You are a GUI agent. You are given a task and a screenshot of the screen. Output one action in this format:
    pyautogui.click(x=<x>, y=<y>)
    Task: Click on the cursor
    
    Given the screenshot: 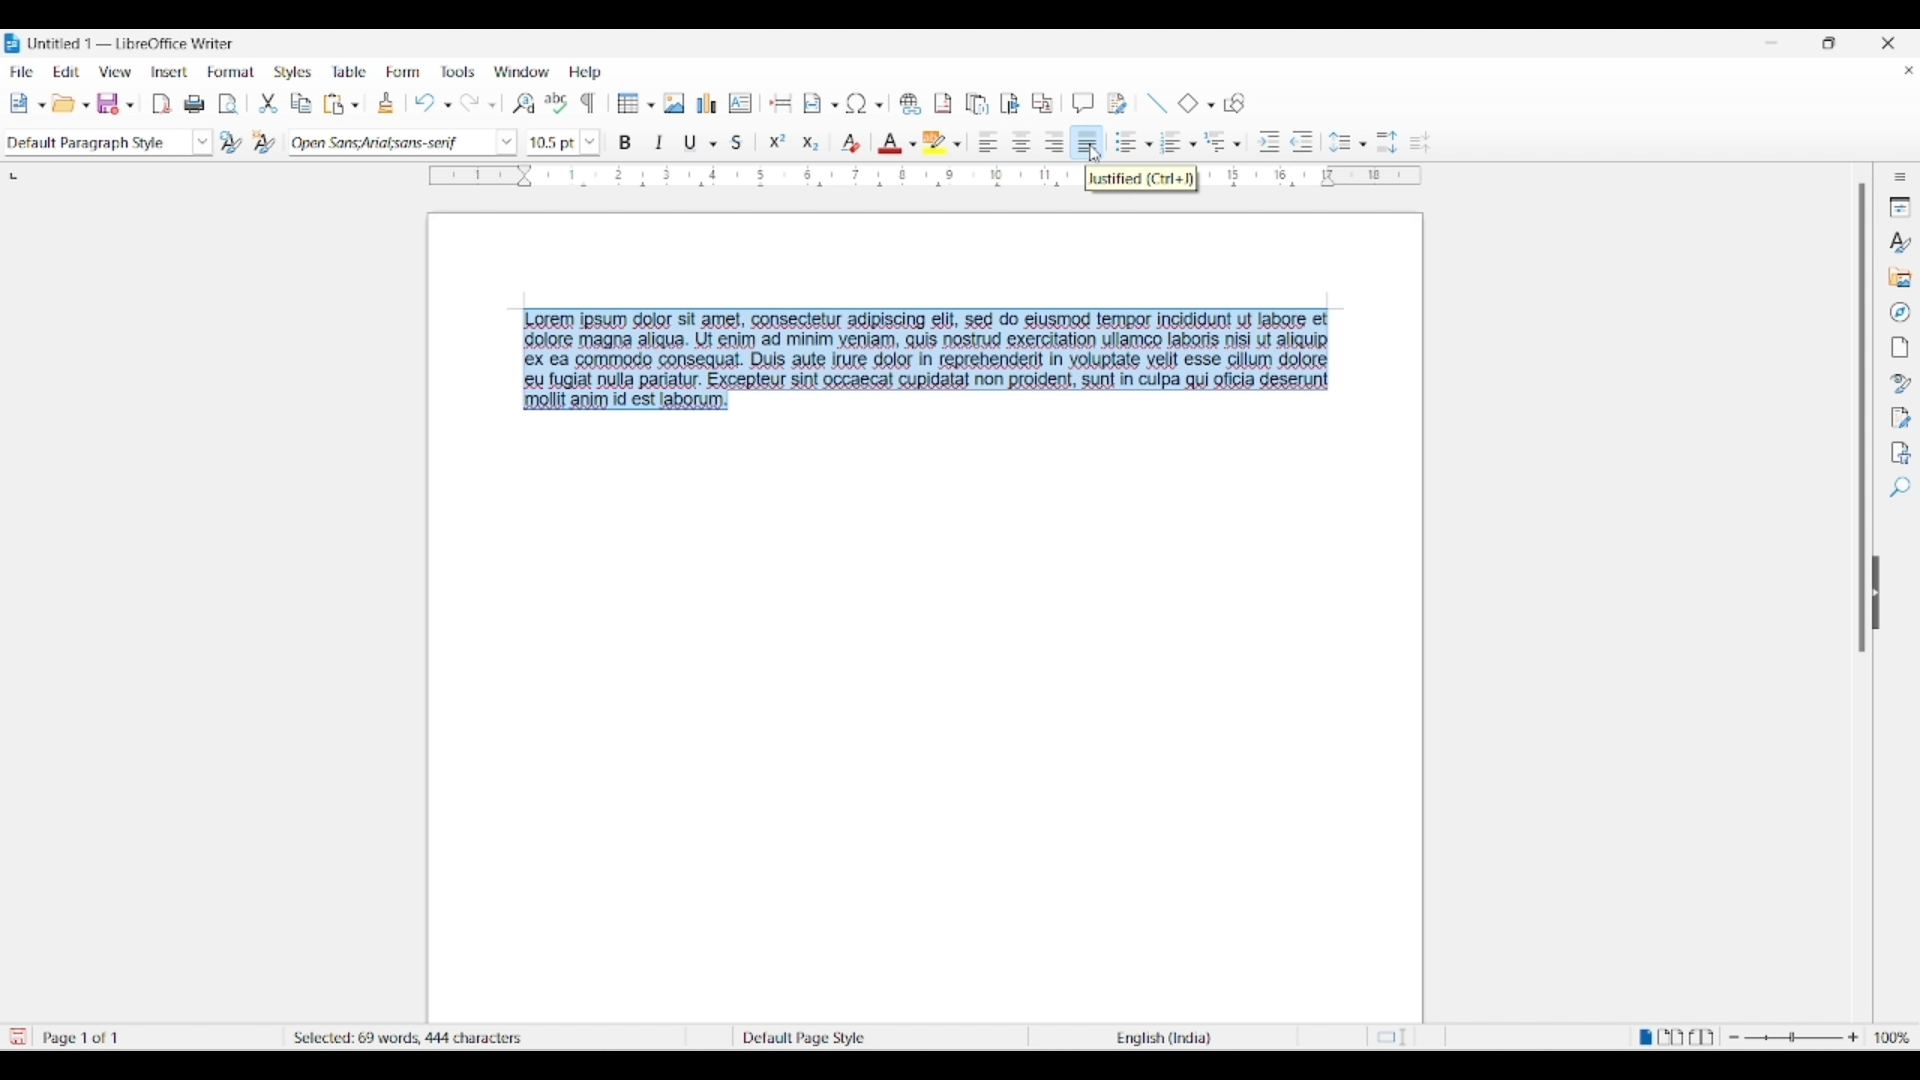 What is the action you would take?
    pyautogui.click(x=1095, y=155)
    